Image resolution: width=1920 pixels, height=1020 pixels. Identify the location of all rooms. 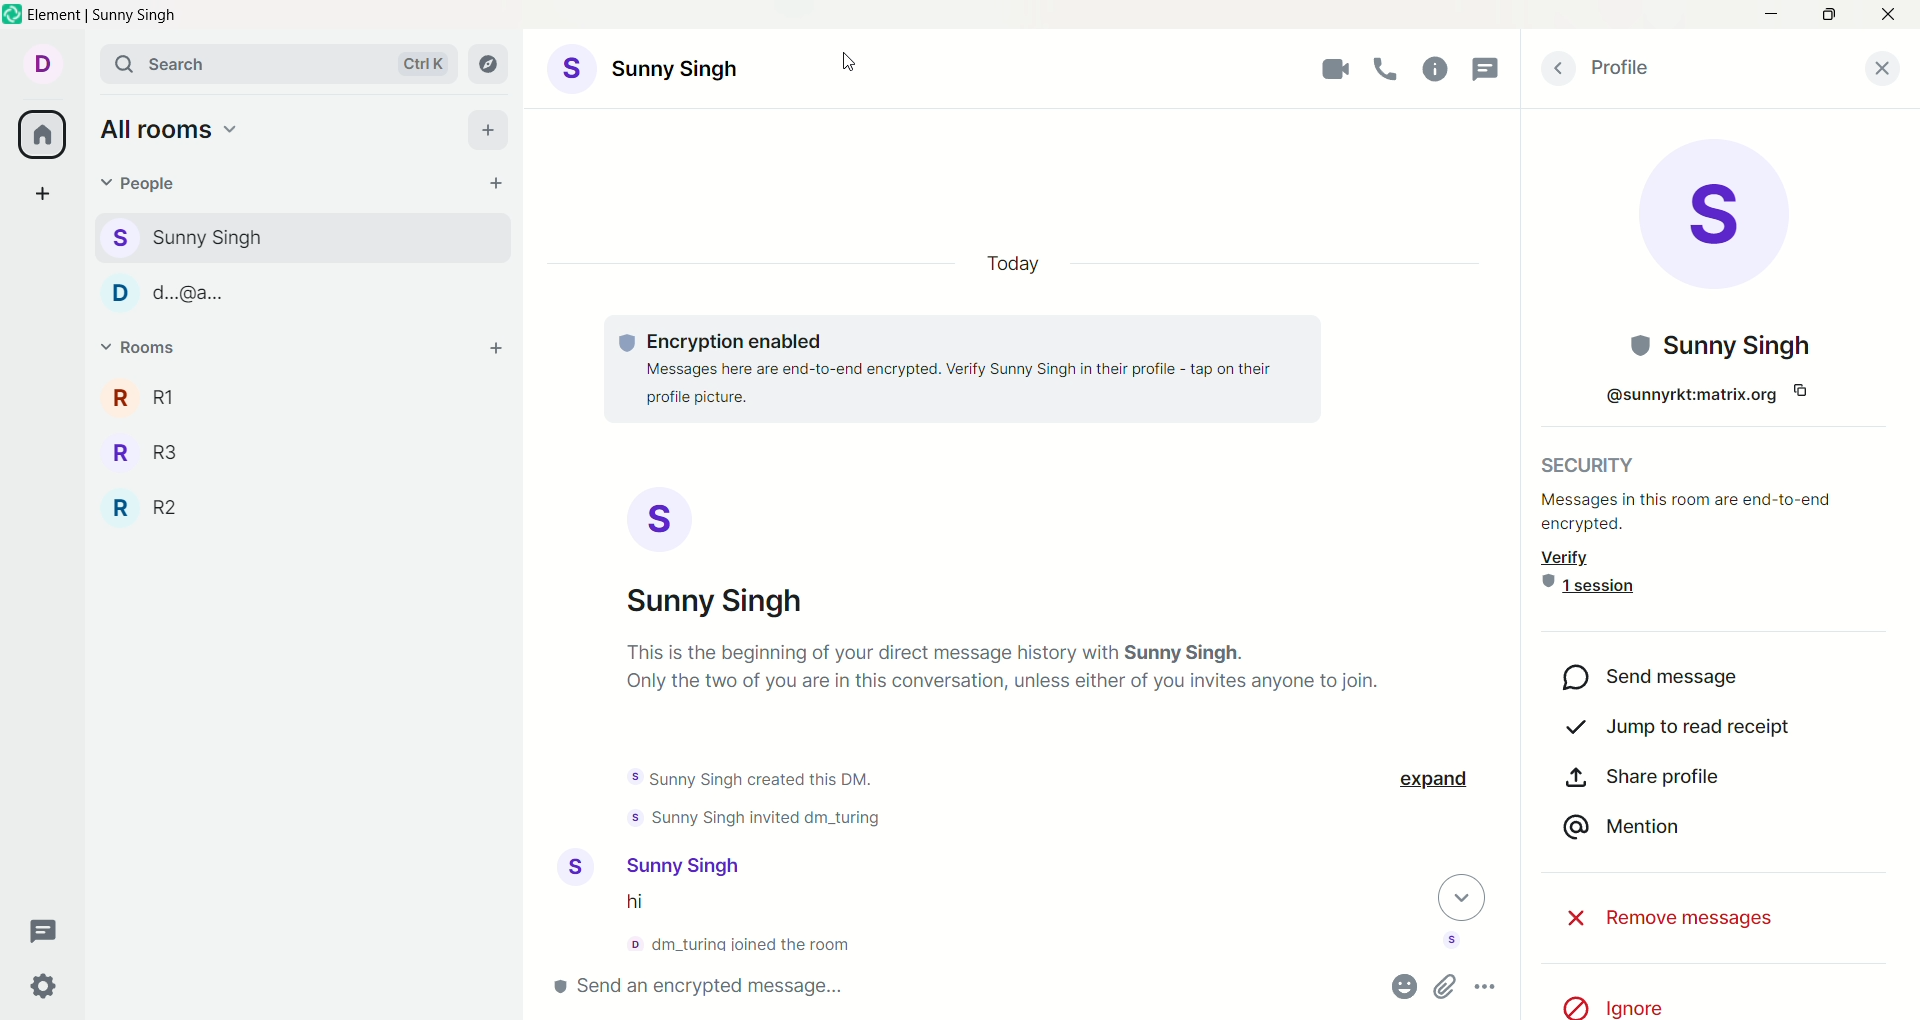
(37, 136).